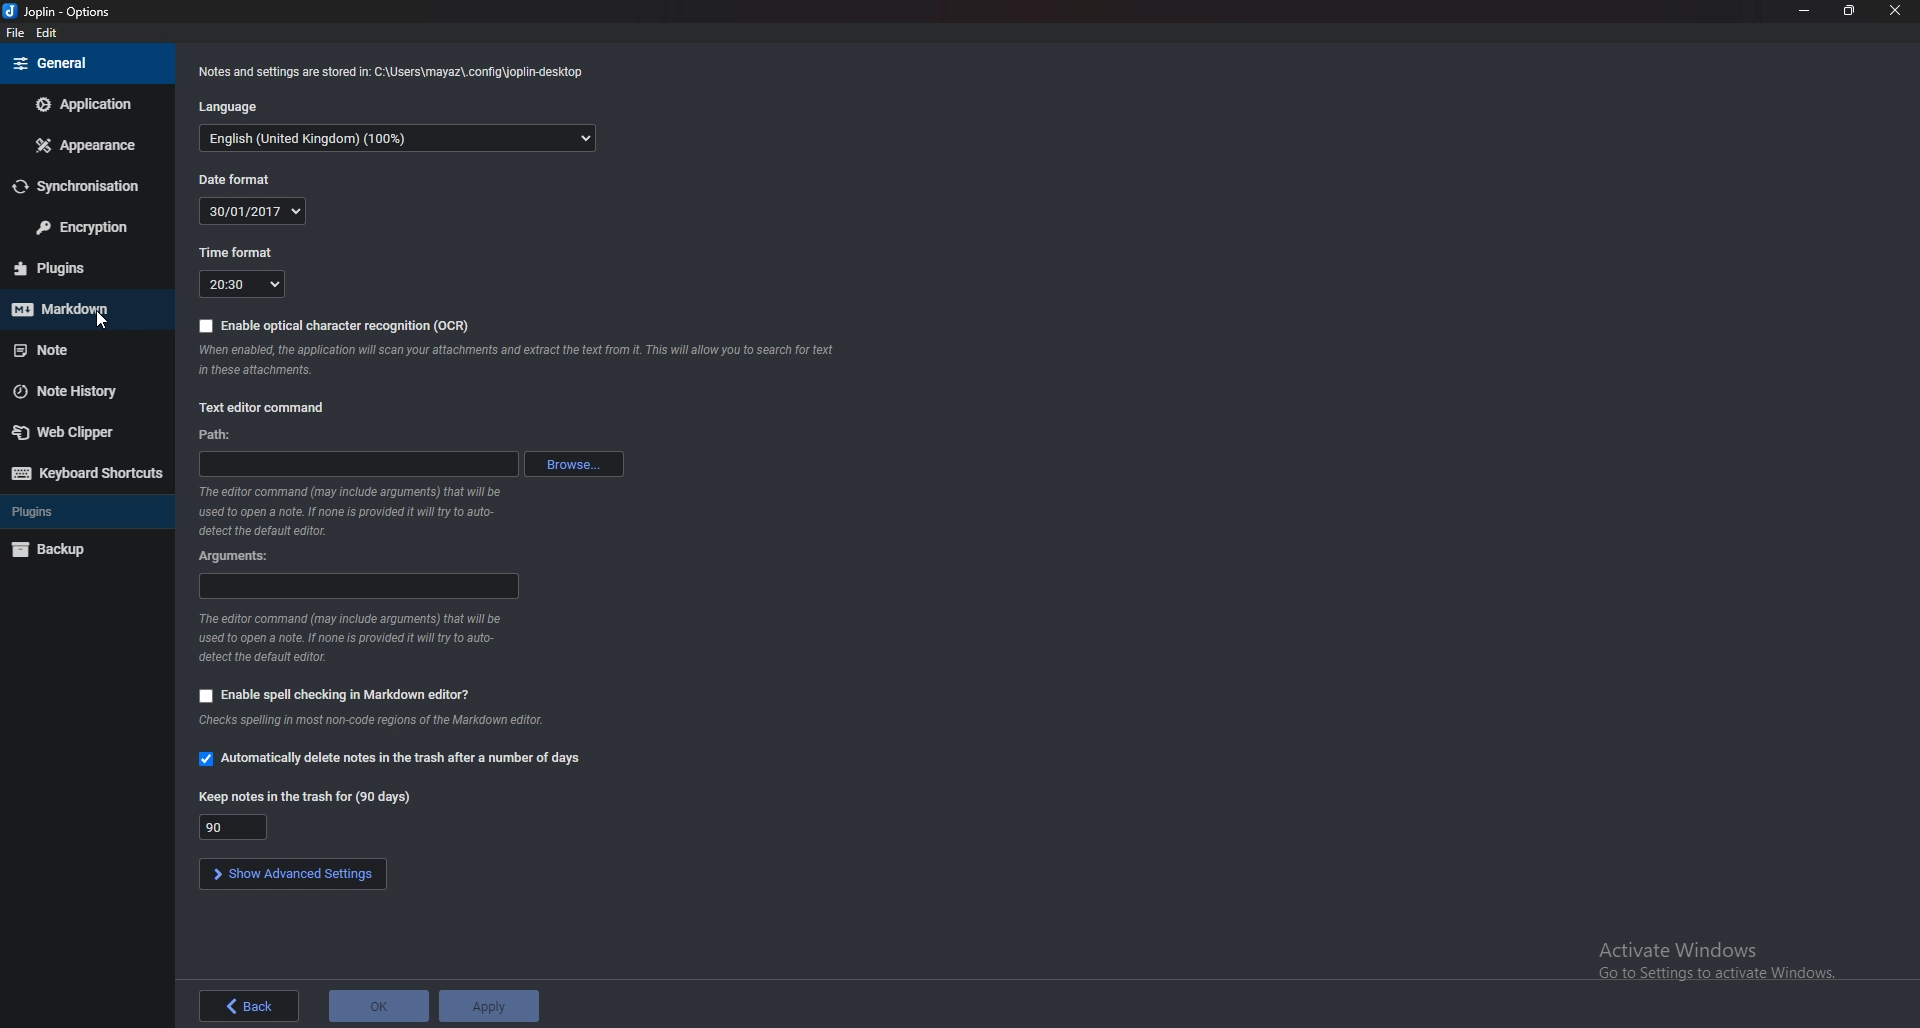  I want to click on joplin, so click(65, 12).